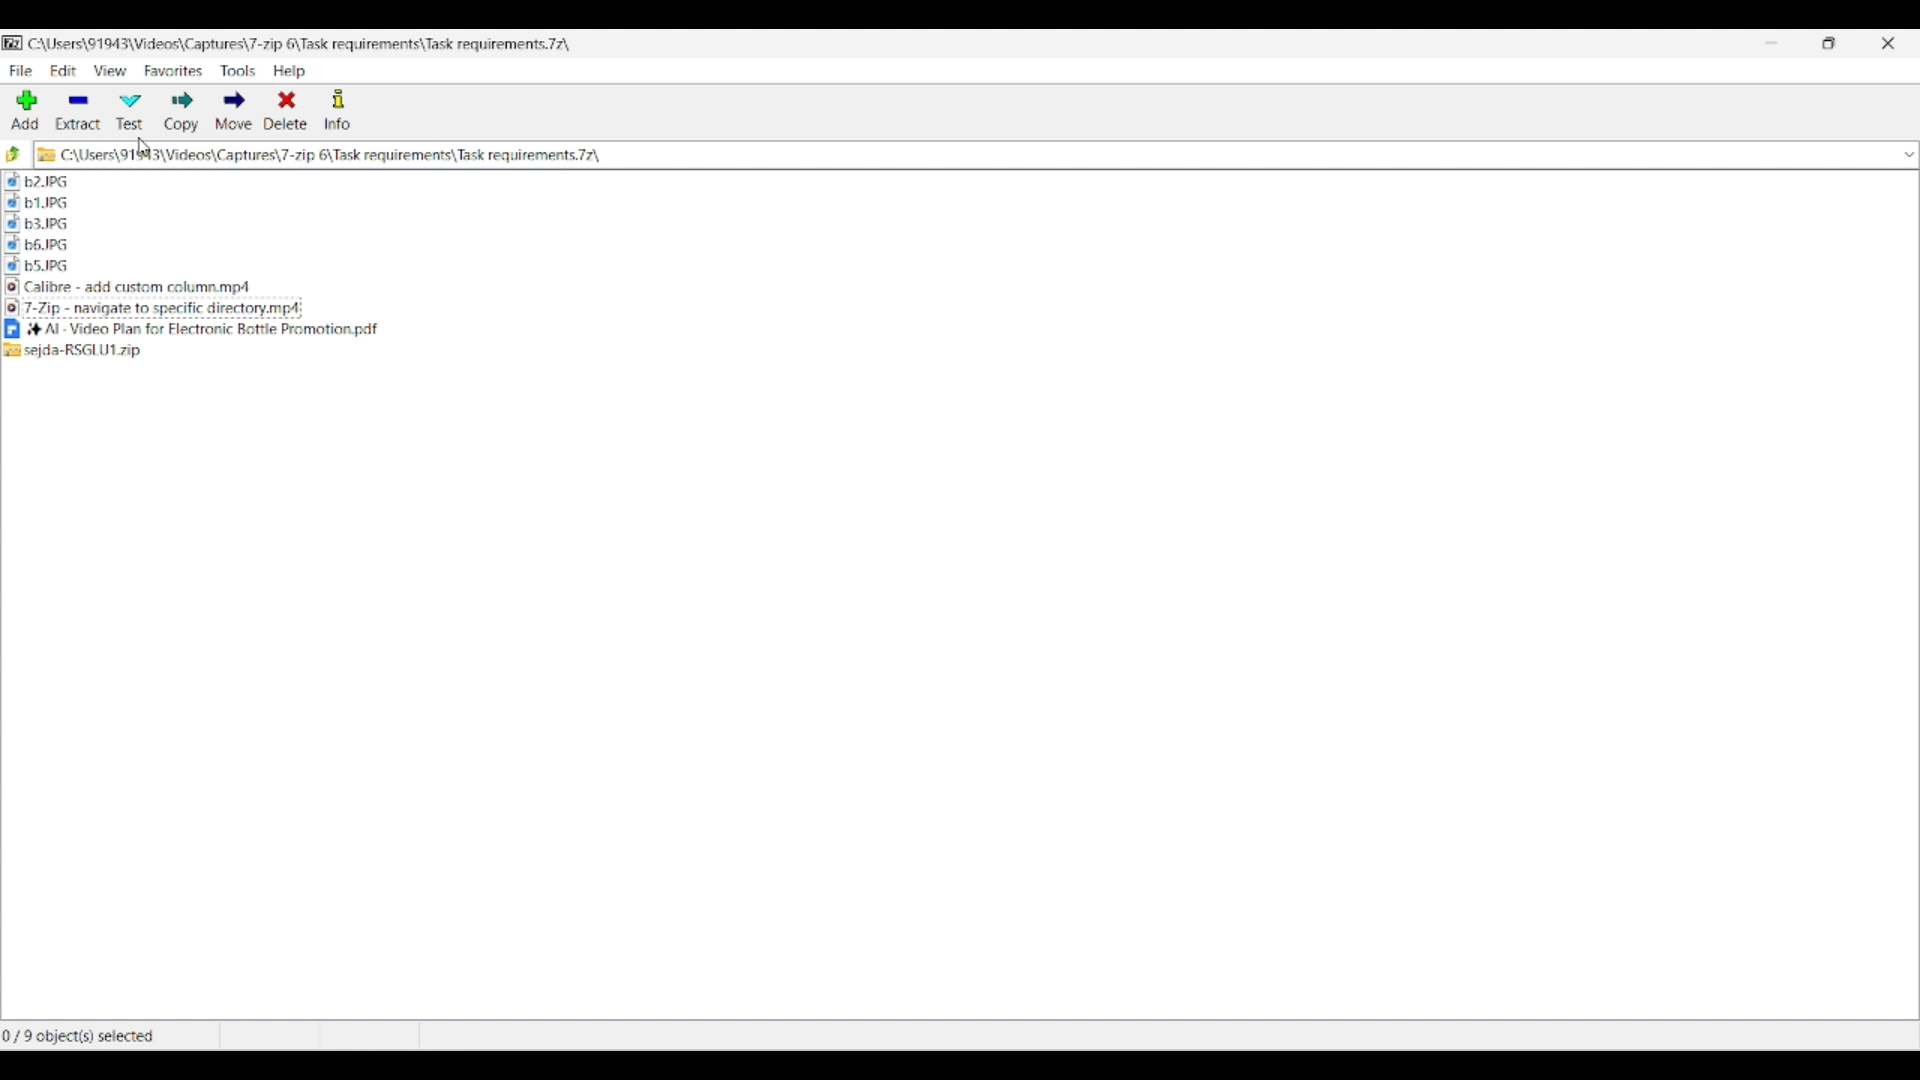 The image size is (1920, 1080). What do you see at coordinates (14, 153) in the screenshot?
I see `Go to previous folder in pathway` at bounding box center [14, 153].